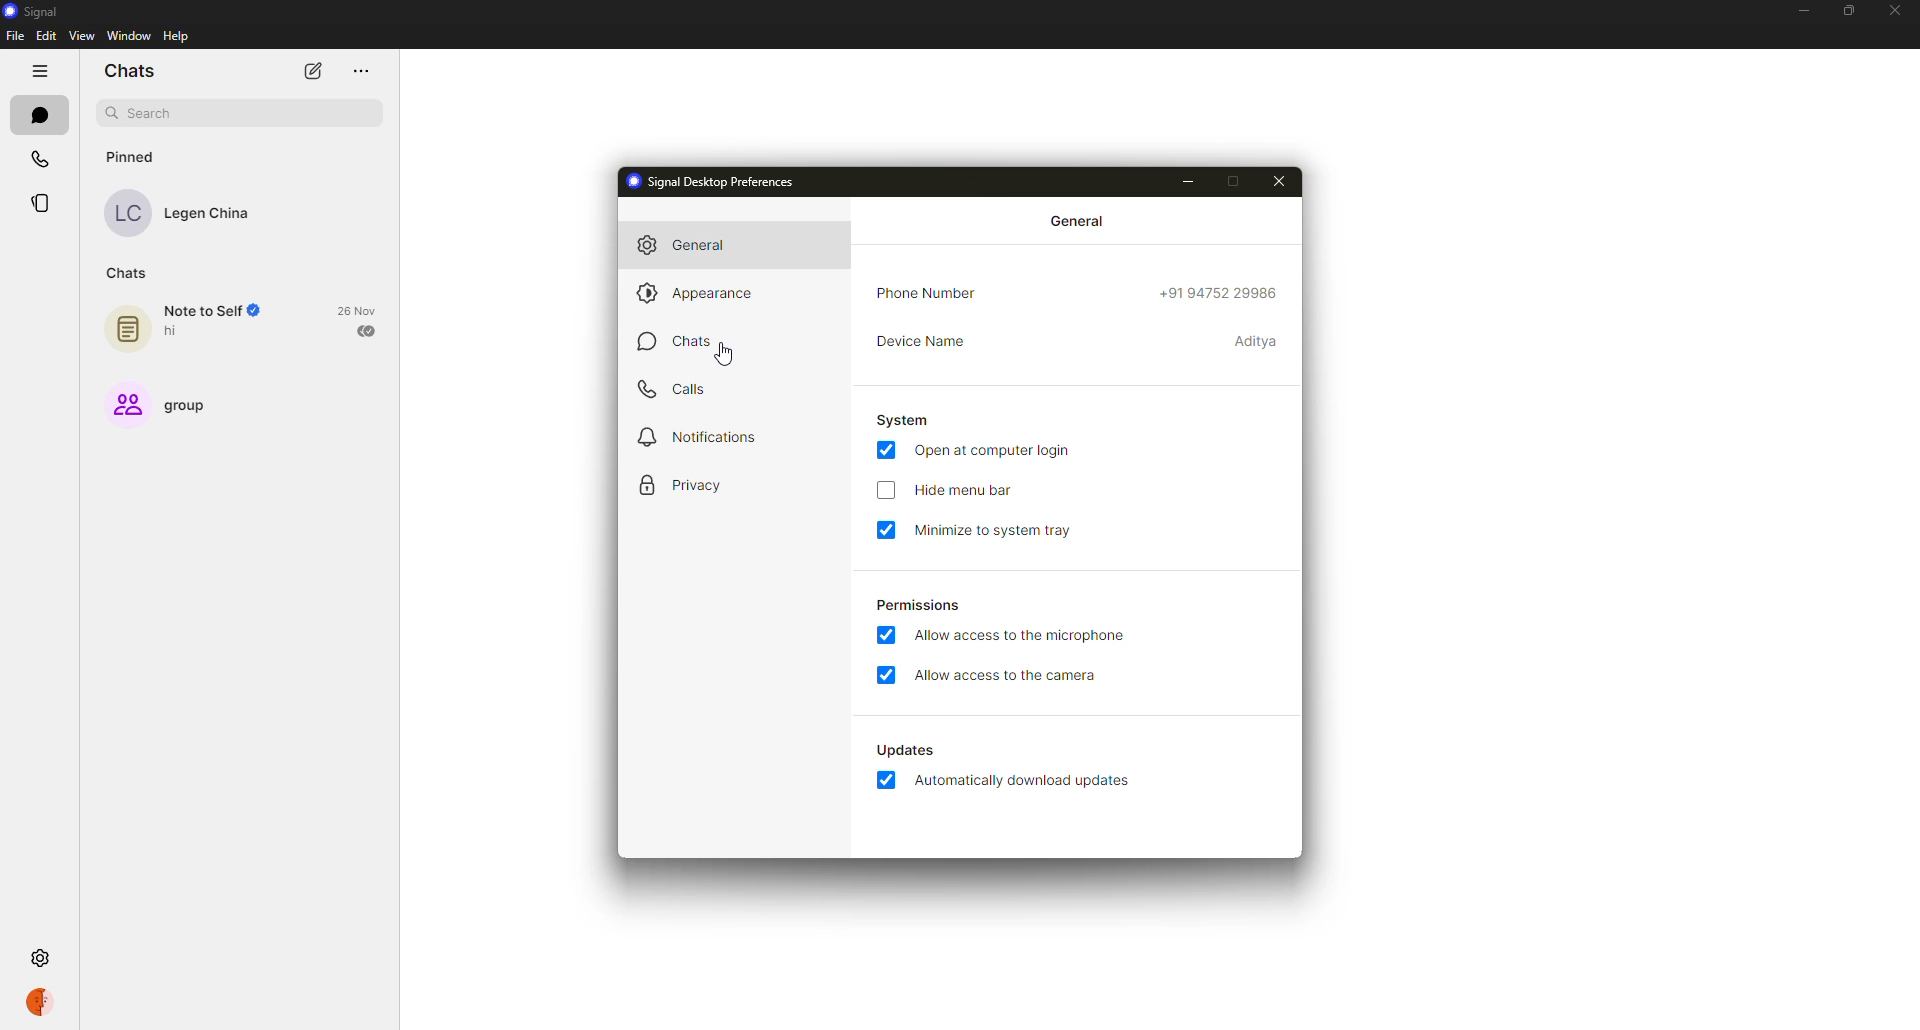 Image resolution: width=1920 pixels, height=1030 pixels. Describe the element at coordinates (886, 635) in the screenshot. I see `enabled` at that location.